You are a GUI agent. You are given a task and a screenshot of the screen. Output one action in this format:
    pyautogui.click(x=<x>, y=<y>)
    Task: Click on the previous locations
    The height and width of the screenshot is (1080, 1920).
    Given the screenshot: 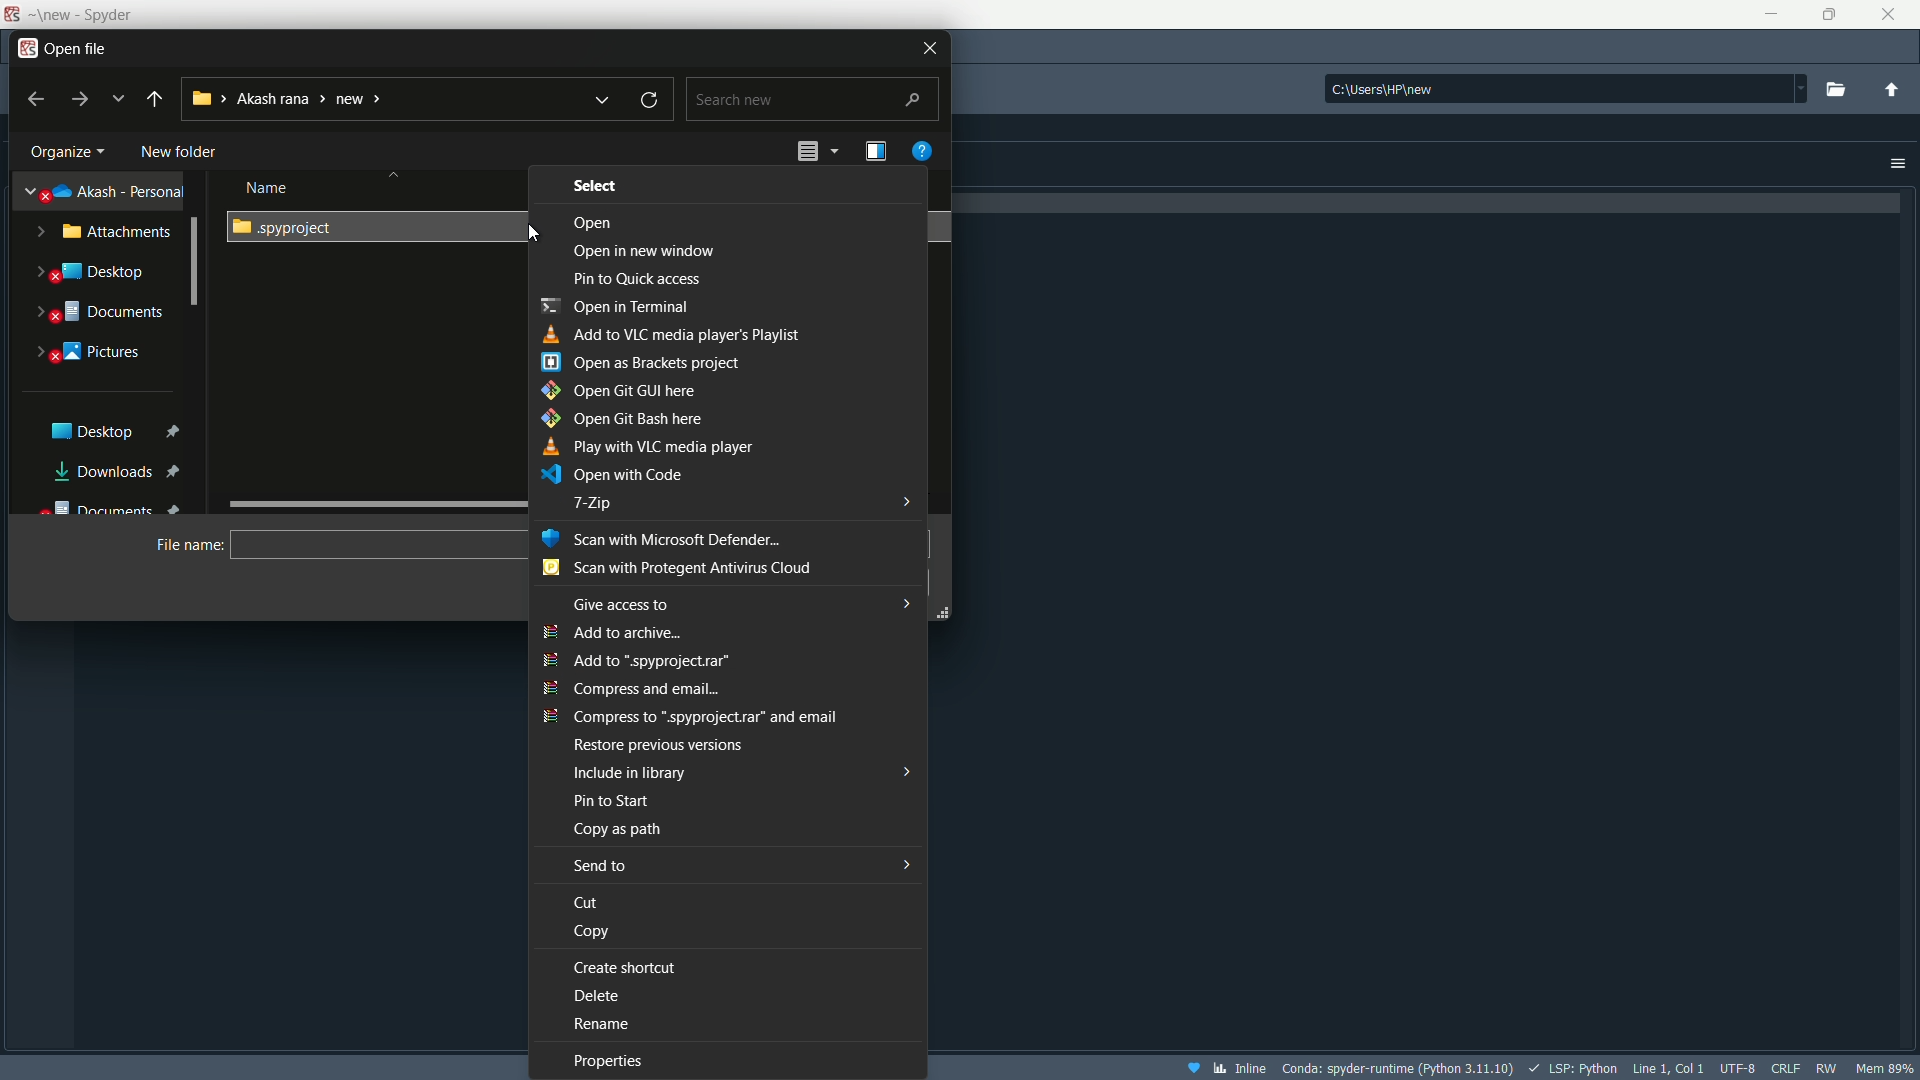 What is the action you would take?
    pyautogui.click(x=607, y=103)
    